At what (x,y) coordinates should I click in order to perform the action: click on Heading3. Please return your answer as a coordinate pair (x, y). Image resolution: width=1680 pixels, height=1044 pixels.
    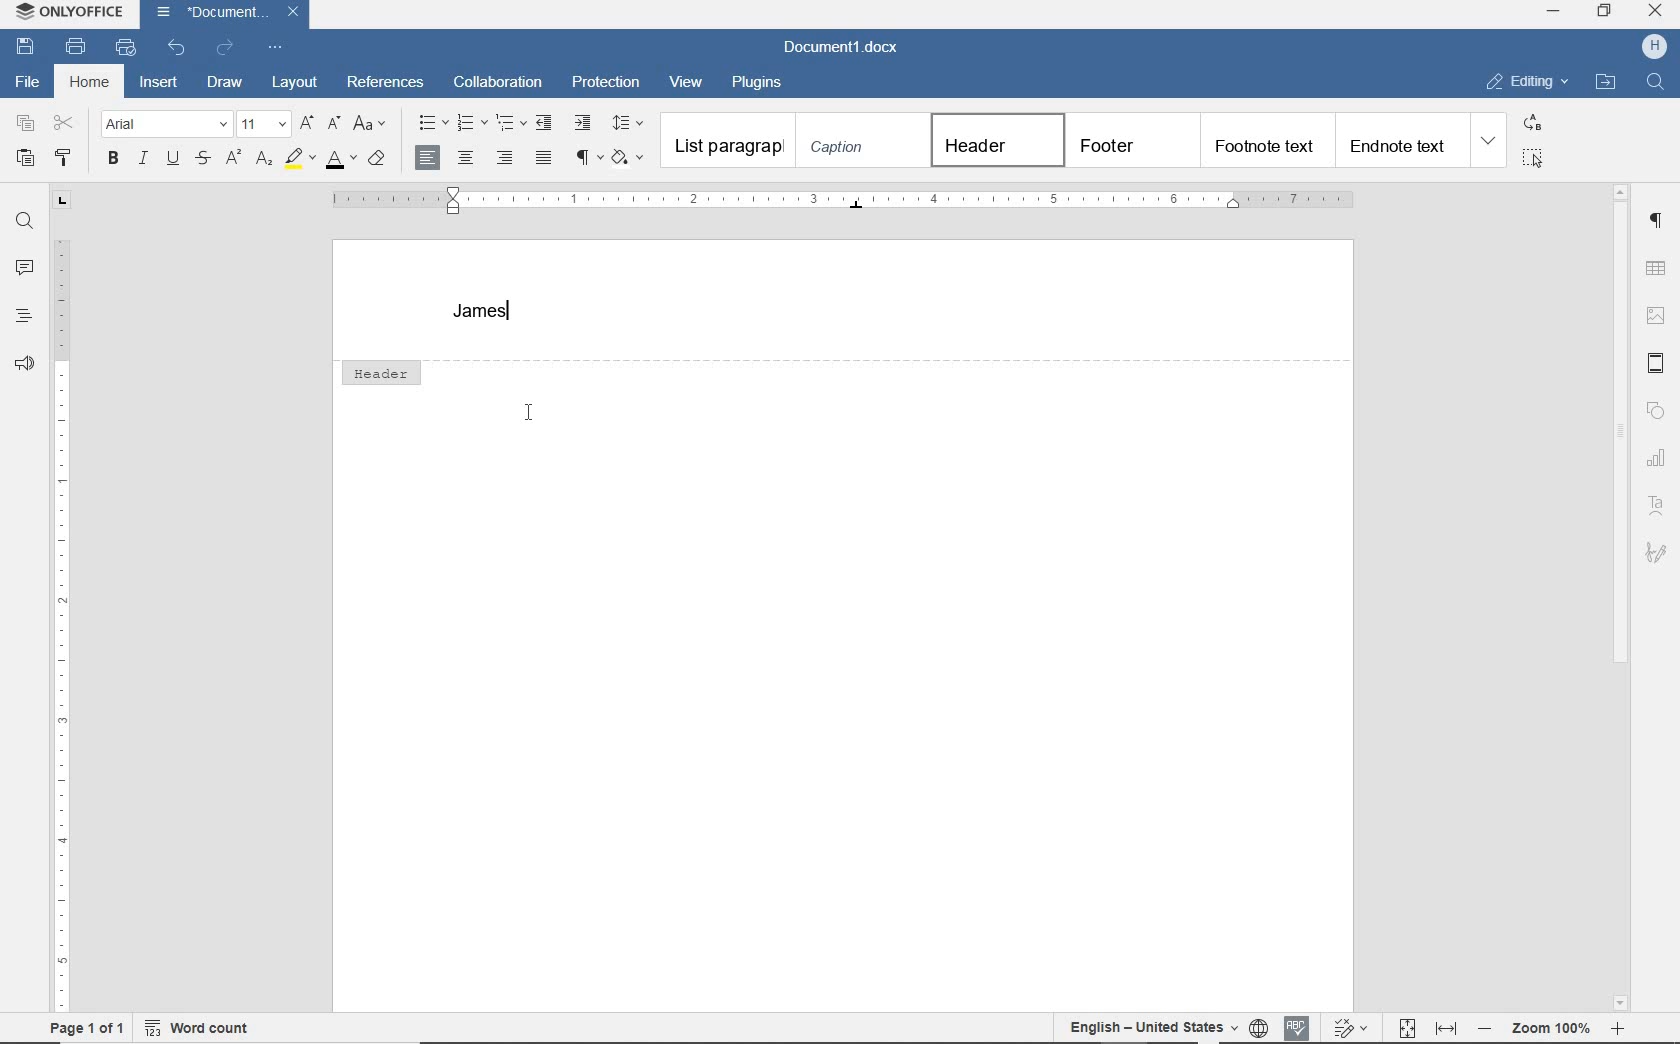
    Looking at the image, I should click on (1264, 139).